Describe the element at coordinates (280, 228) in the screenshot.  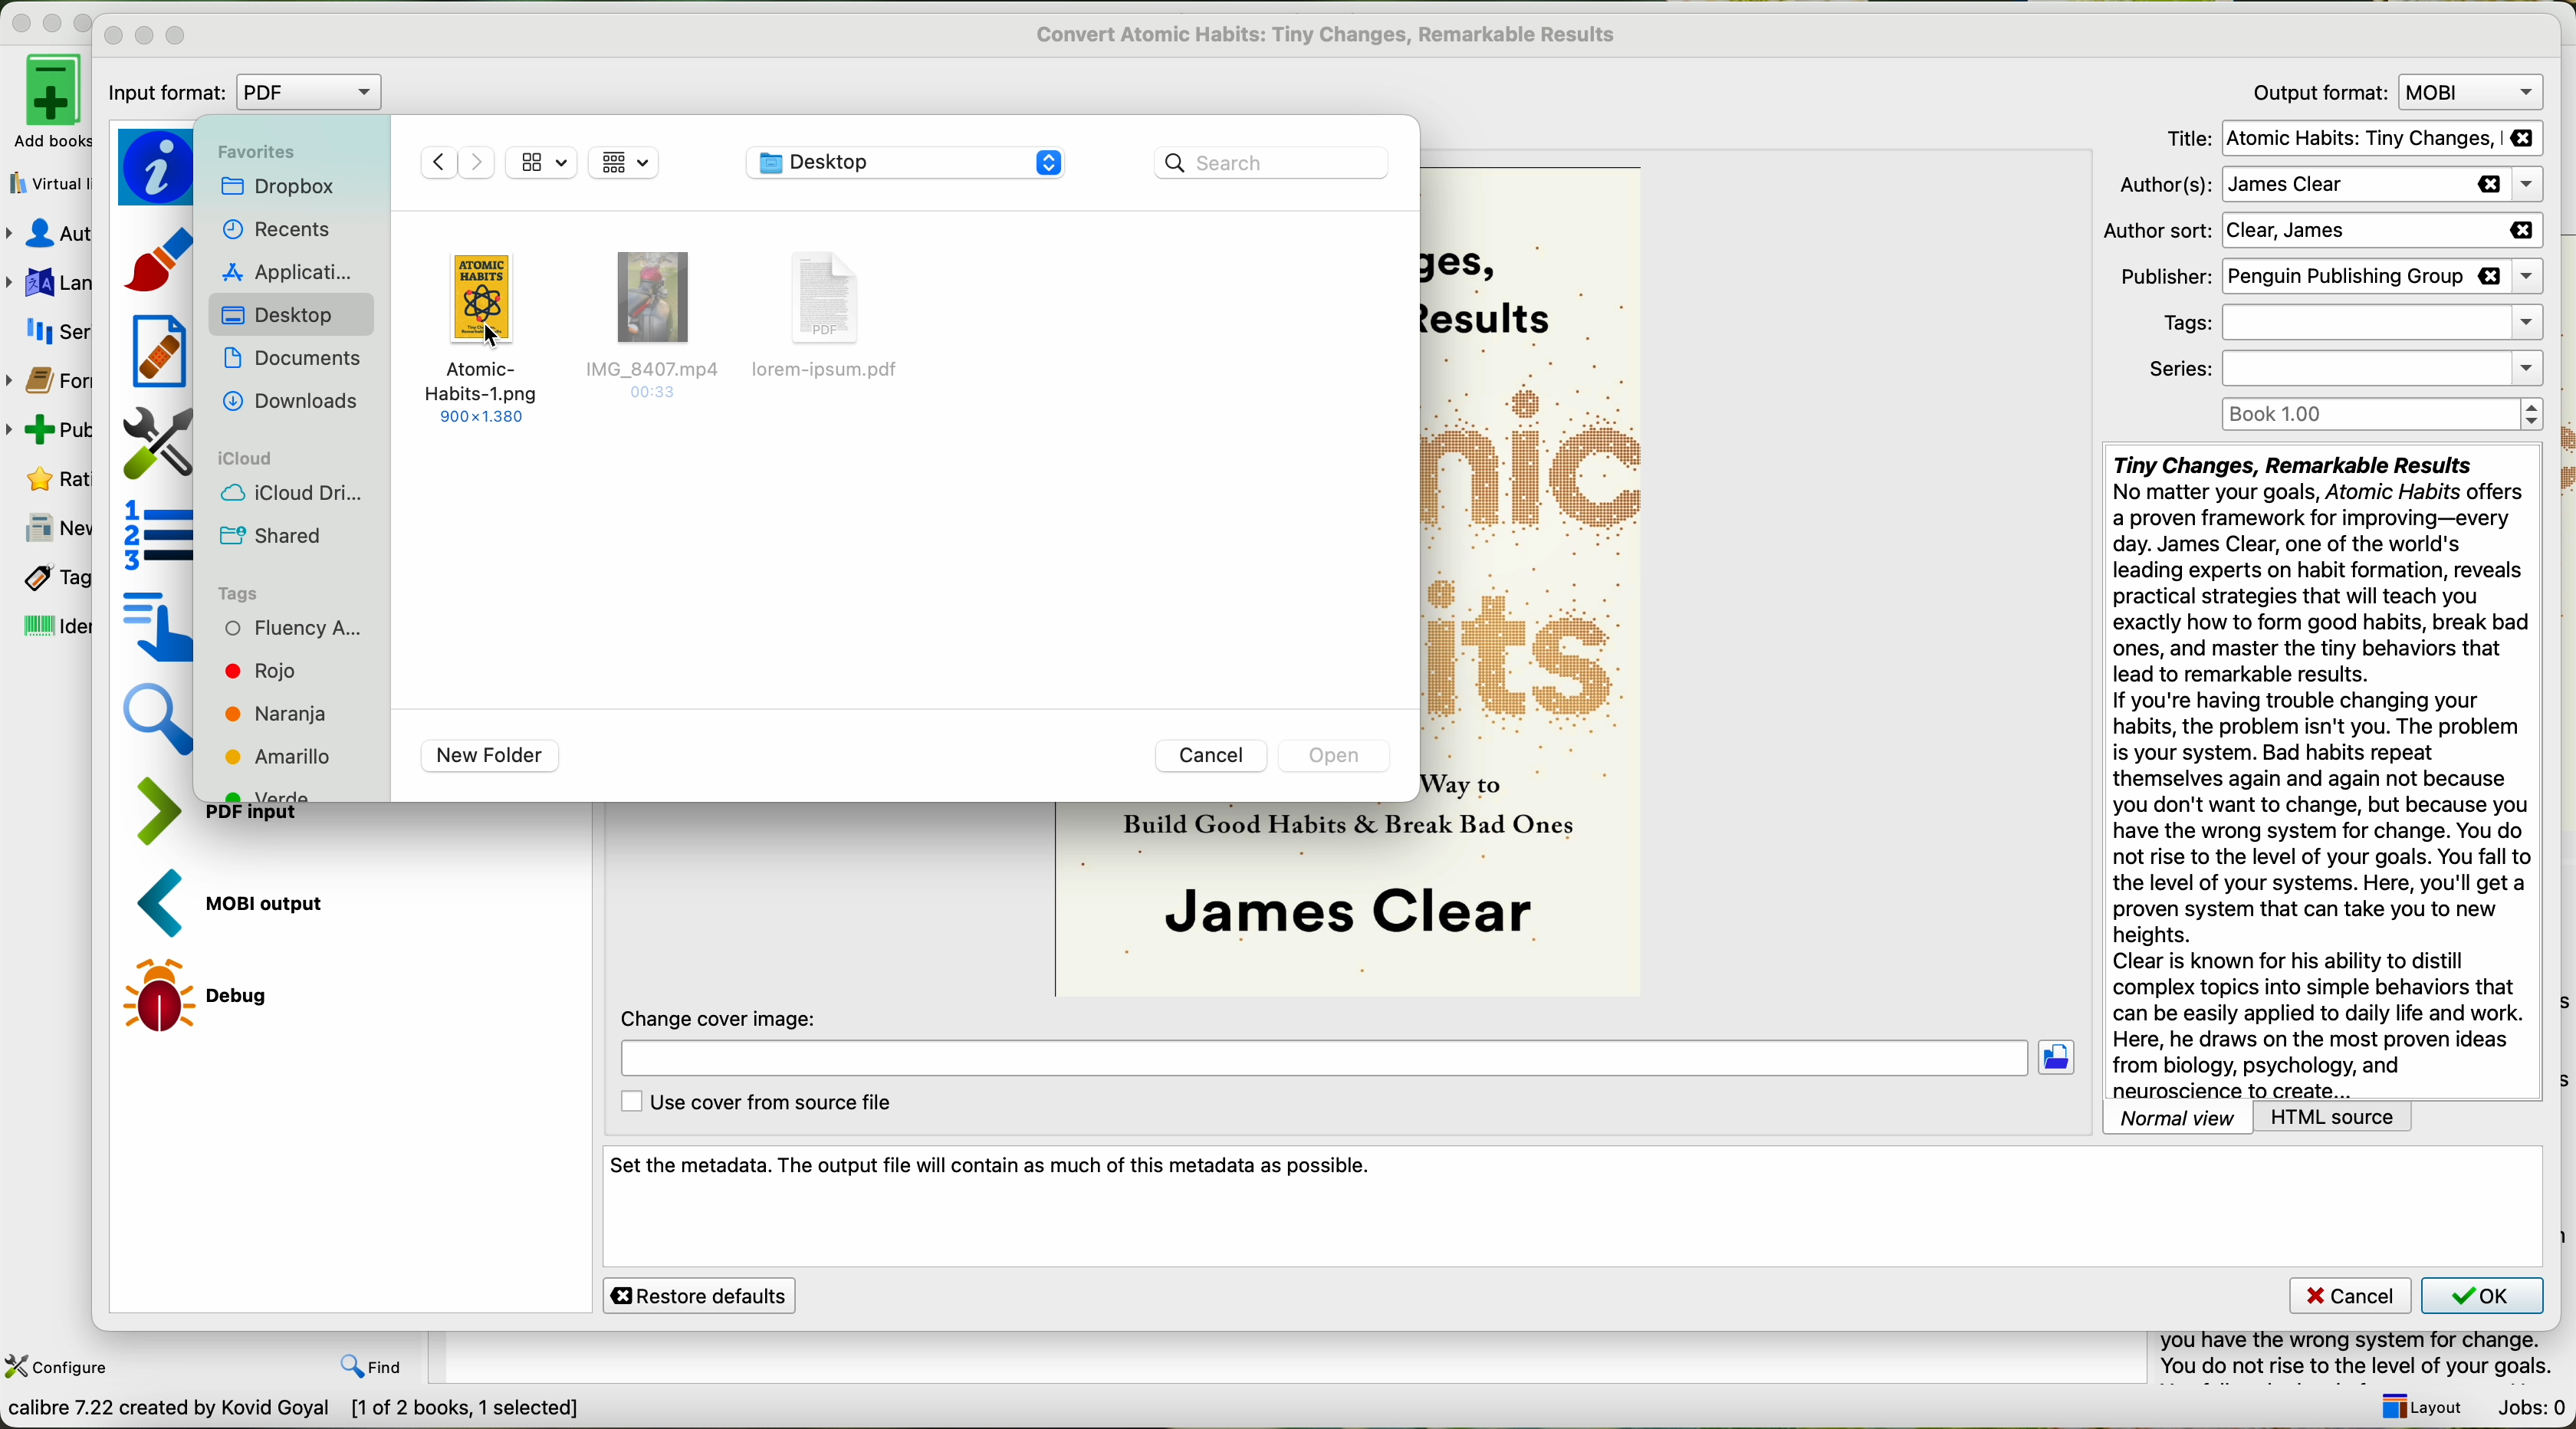
I see `recents` at that location.